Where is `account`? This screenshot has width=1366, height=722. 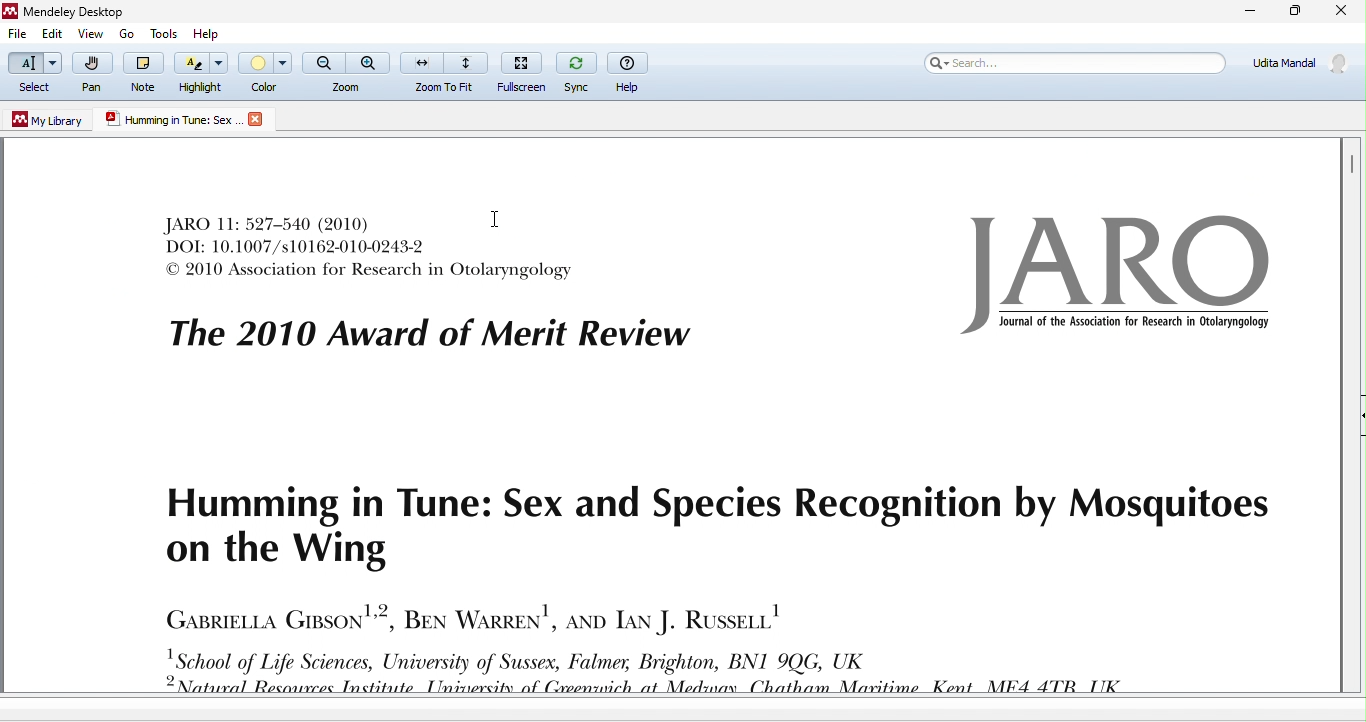 account is located at coordinates (1297, 66).